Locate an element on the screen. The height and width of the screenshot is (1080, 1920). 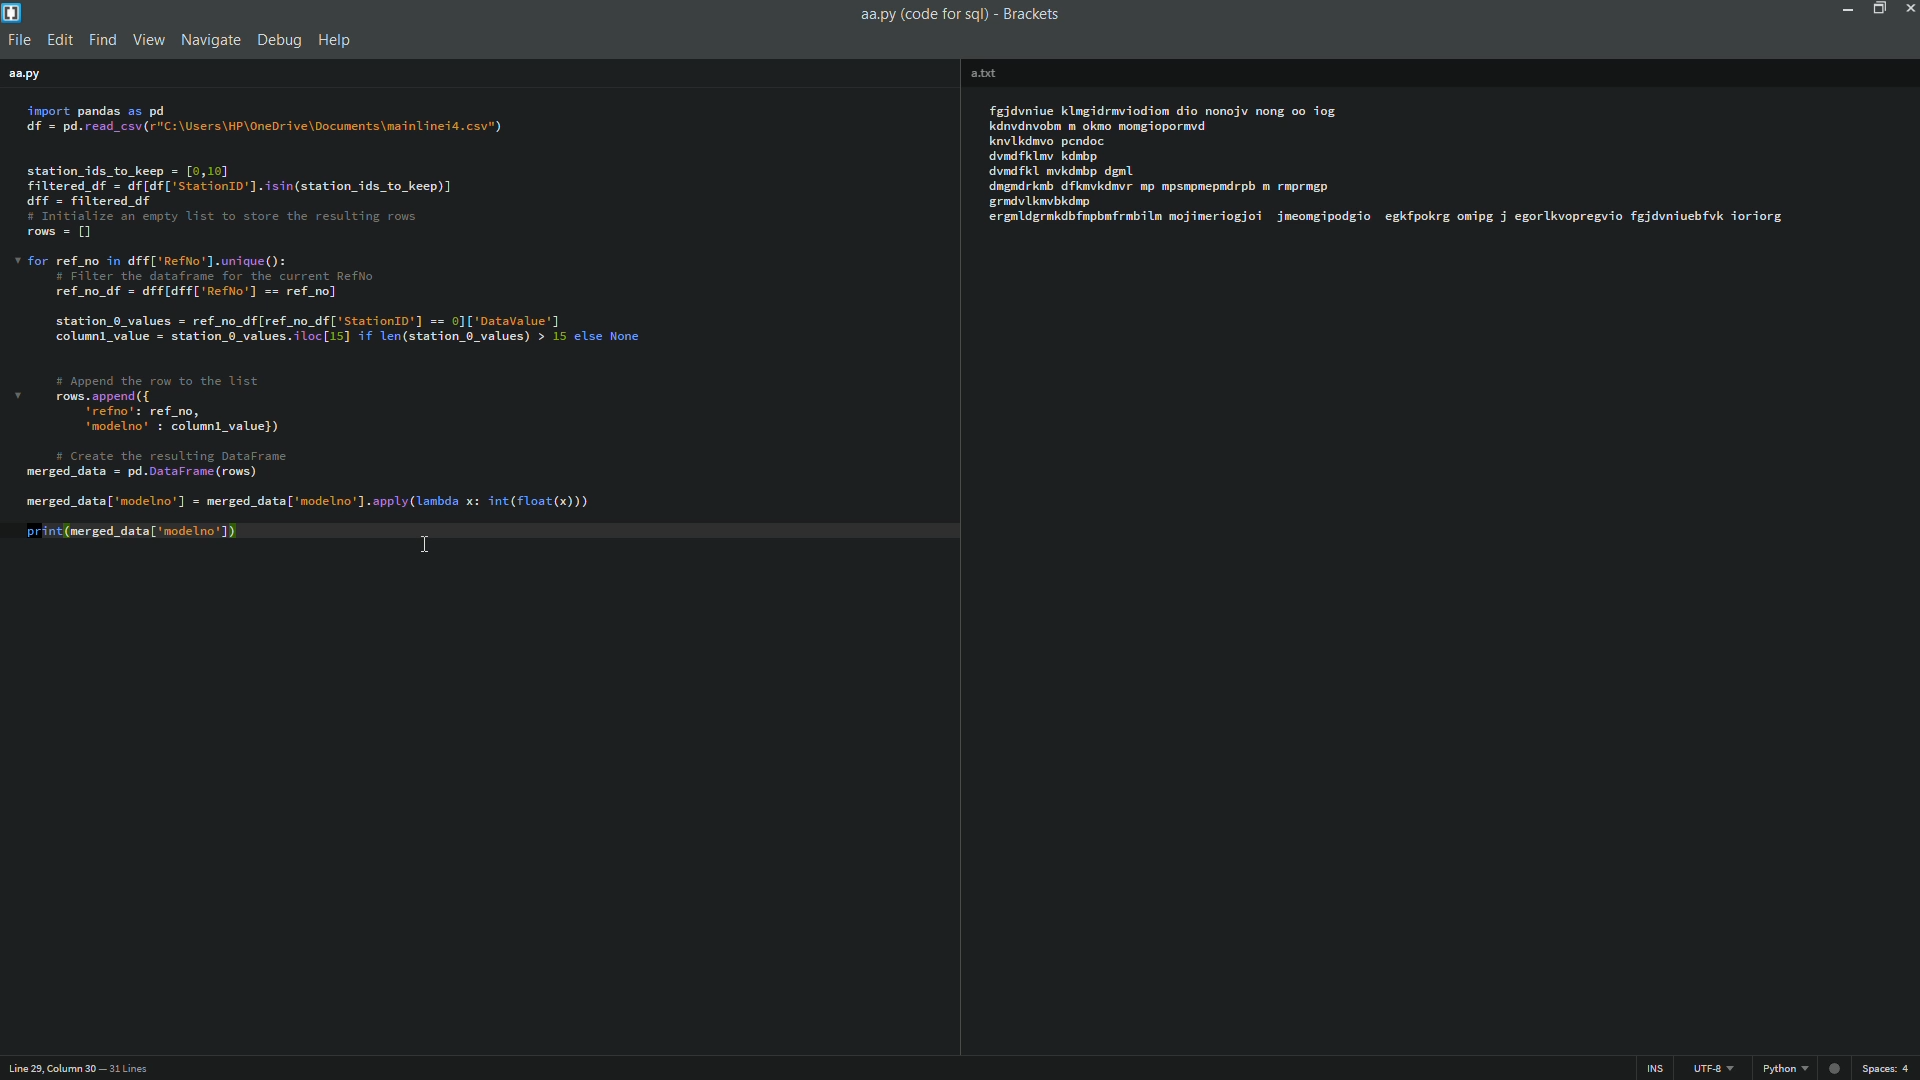
space is located at coordinates (1888, 1066).